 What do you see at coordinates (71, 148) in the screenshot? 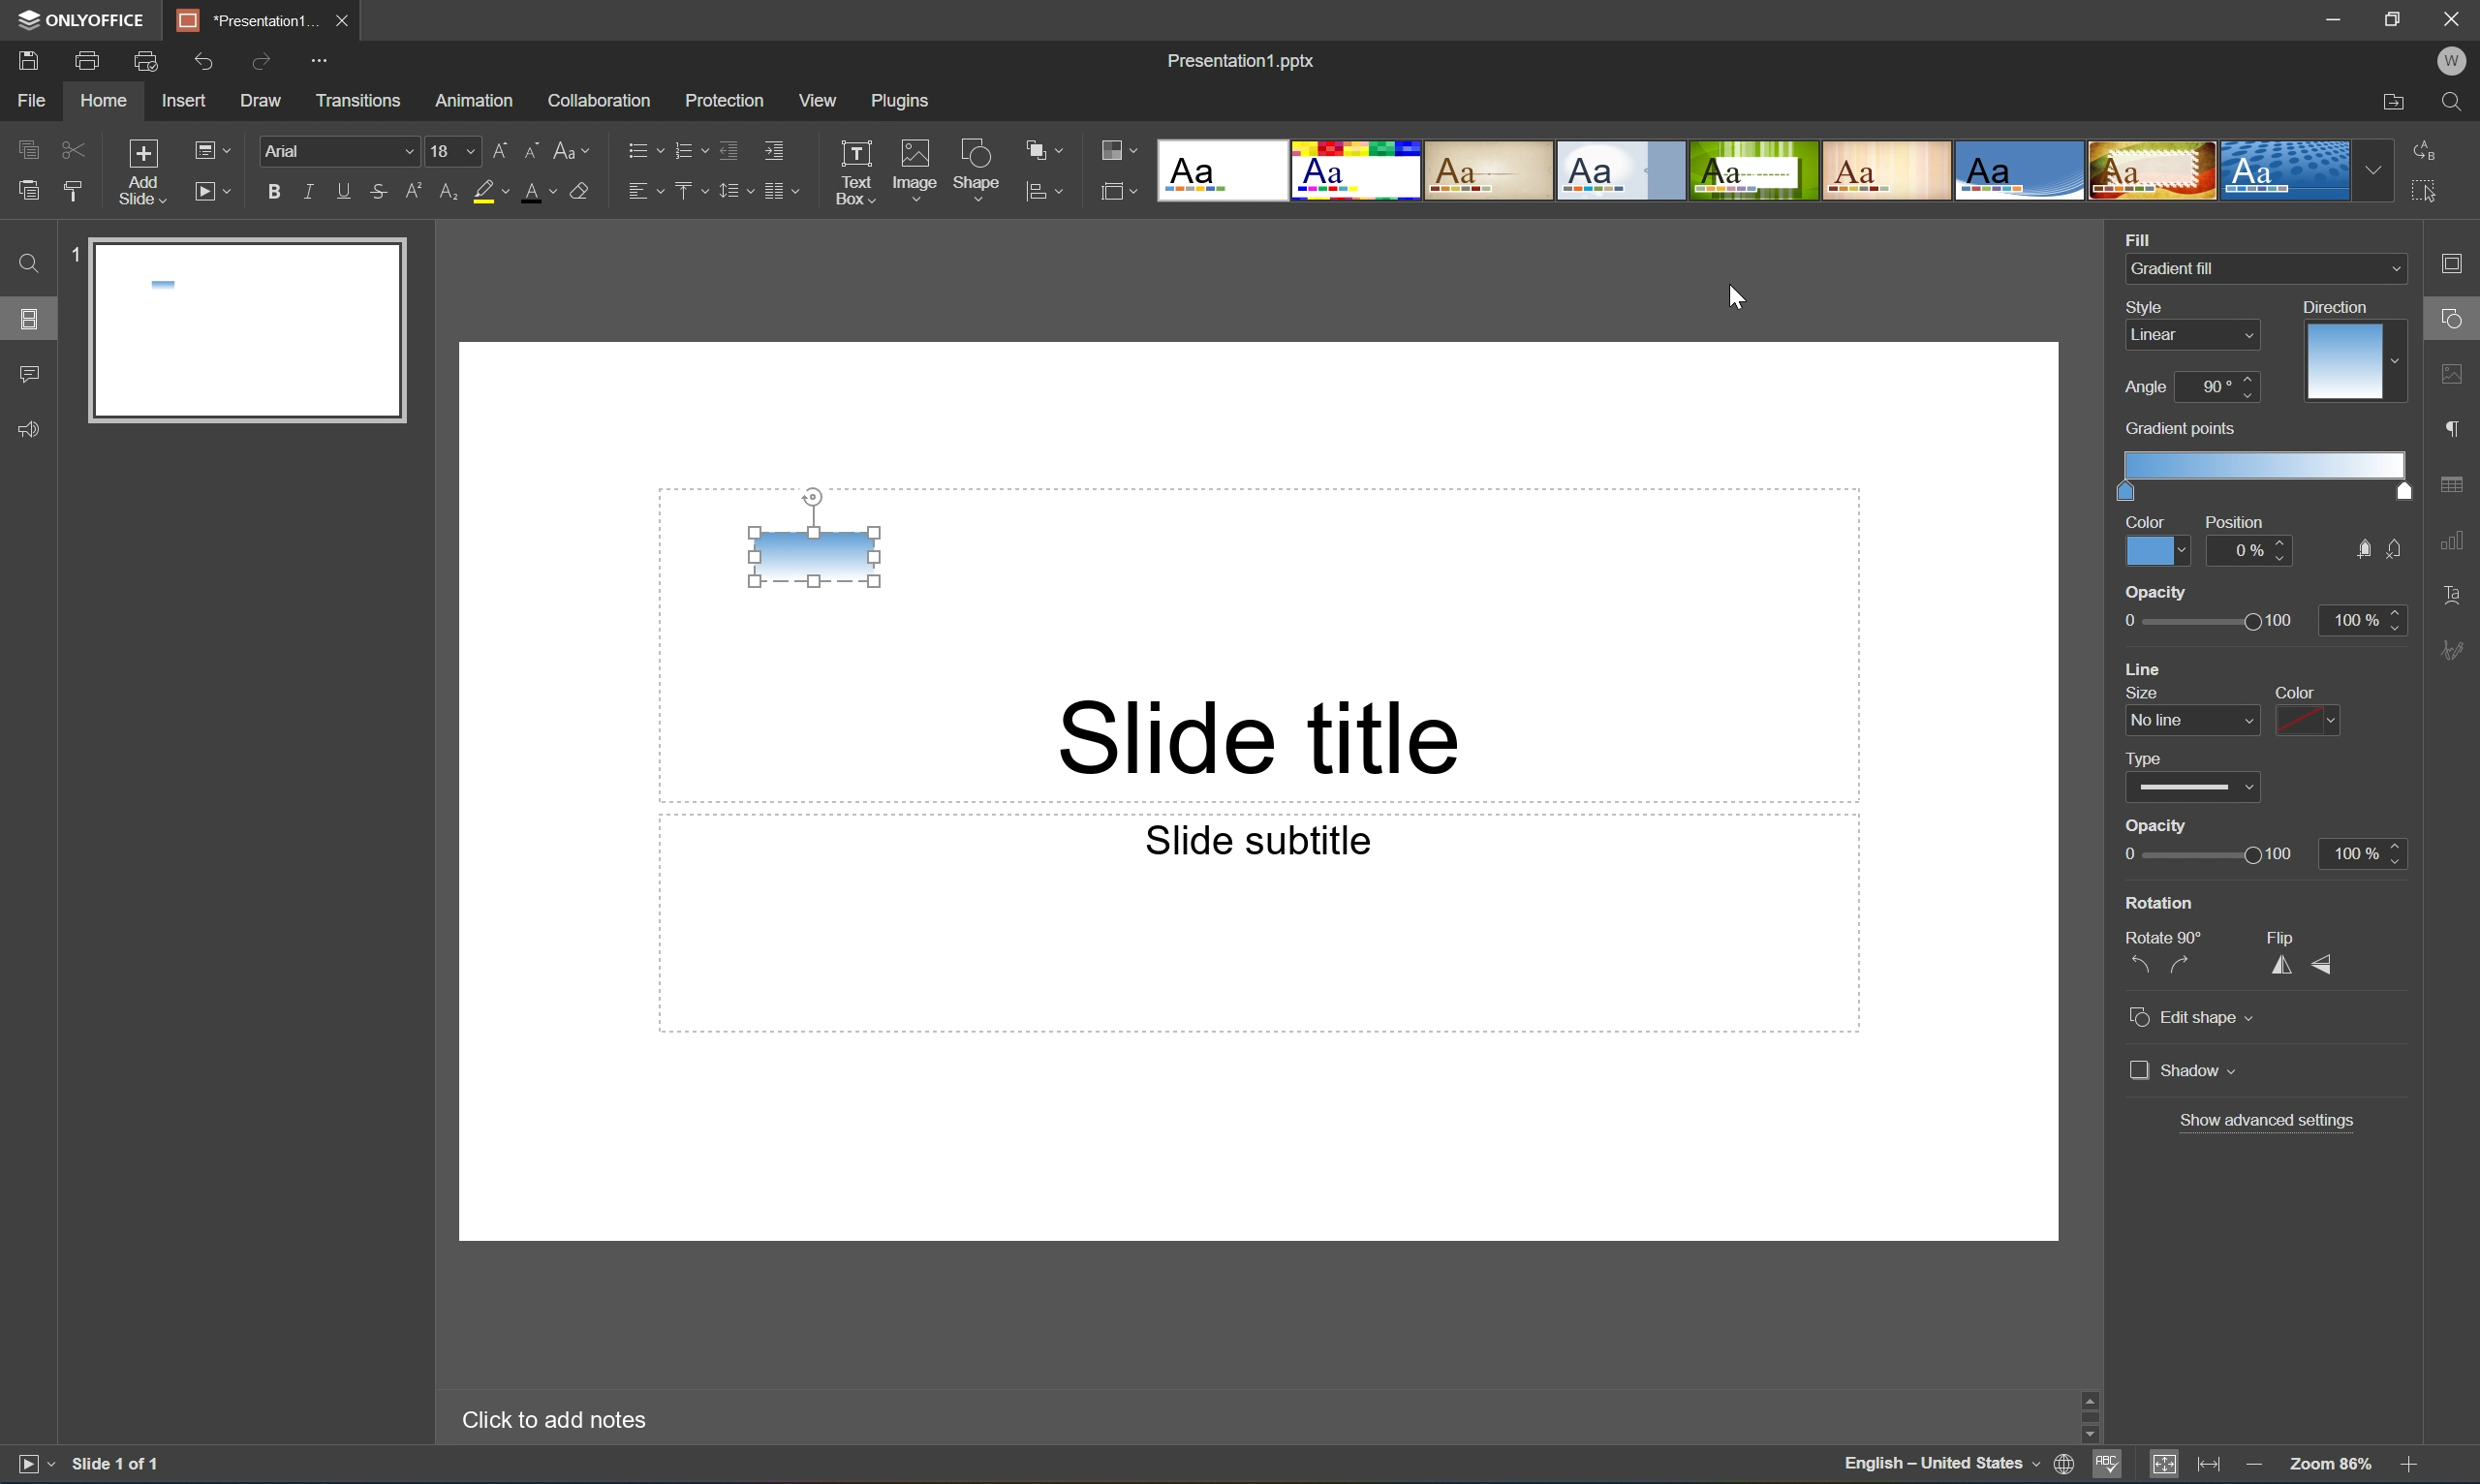
I see `Cut` at bounding box center [71, 148].